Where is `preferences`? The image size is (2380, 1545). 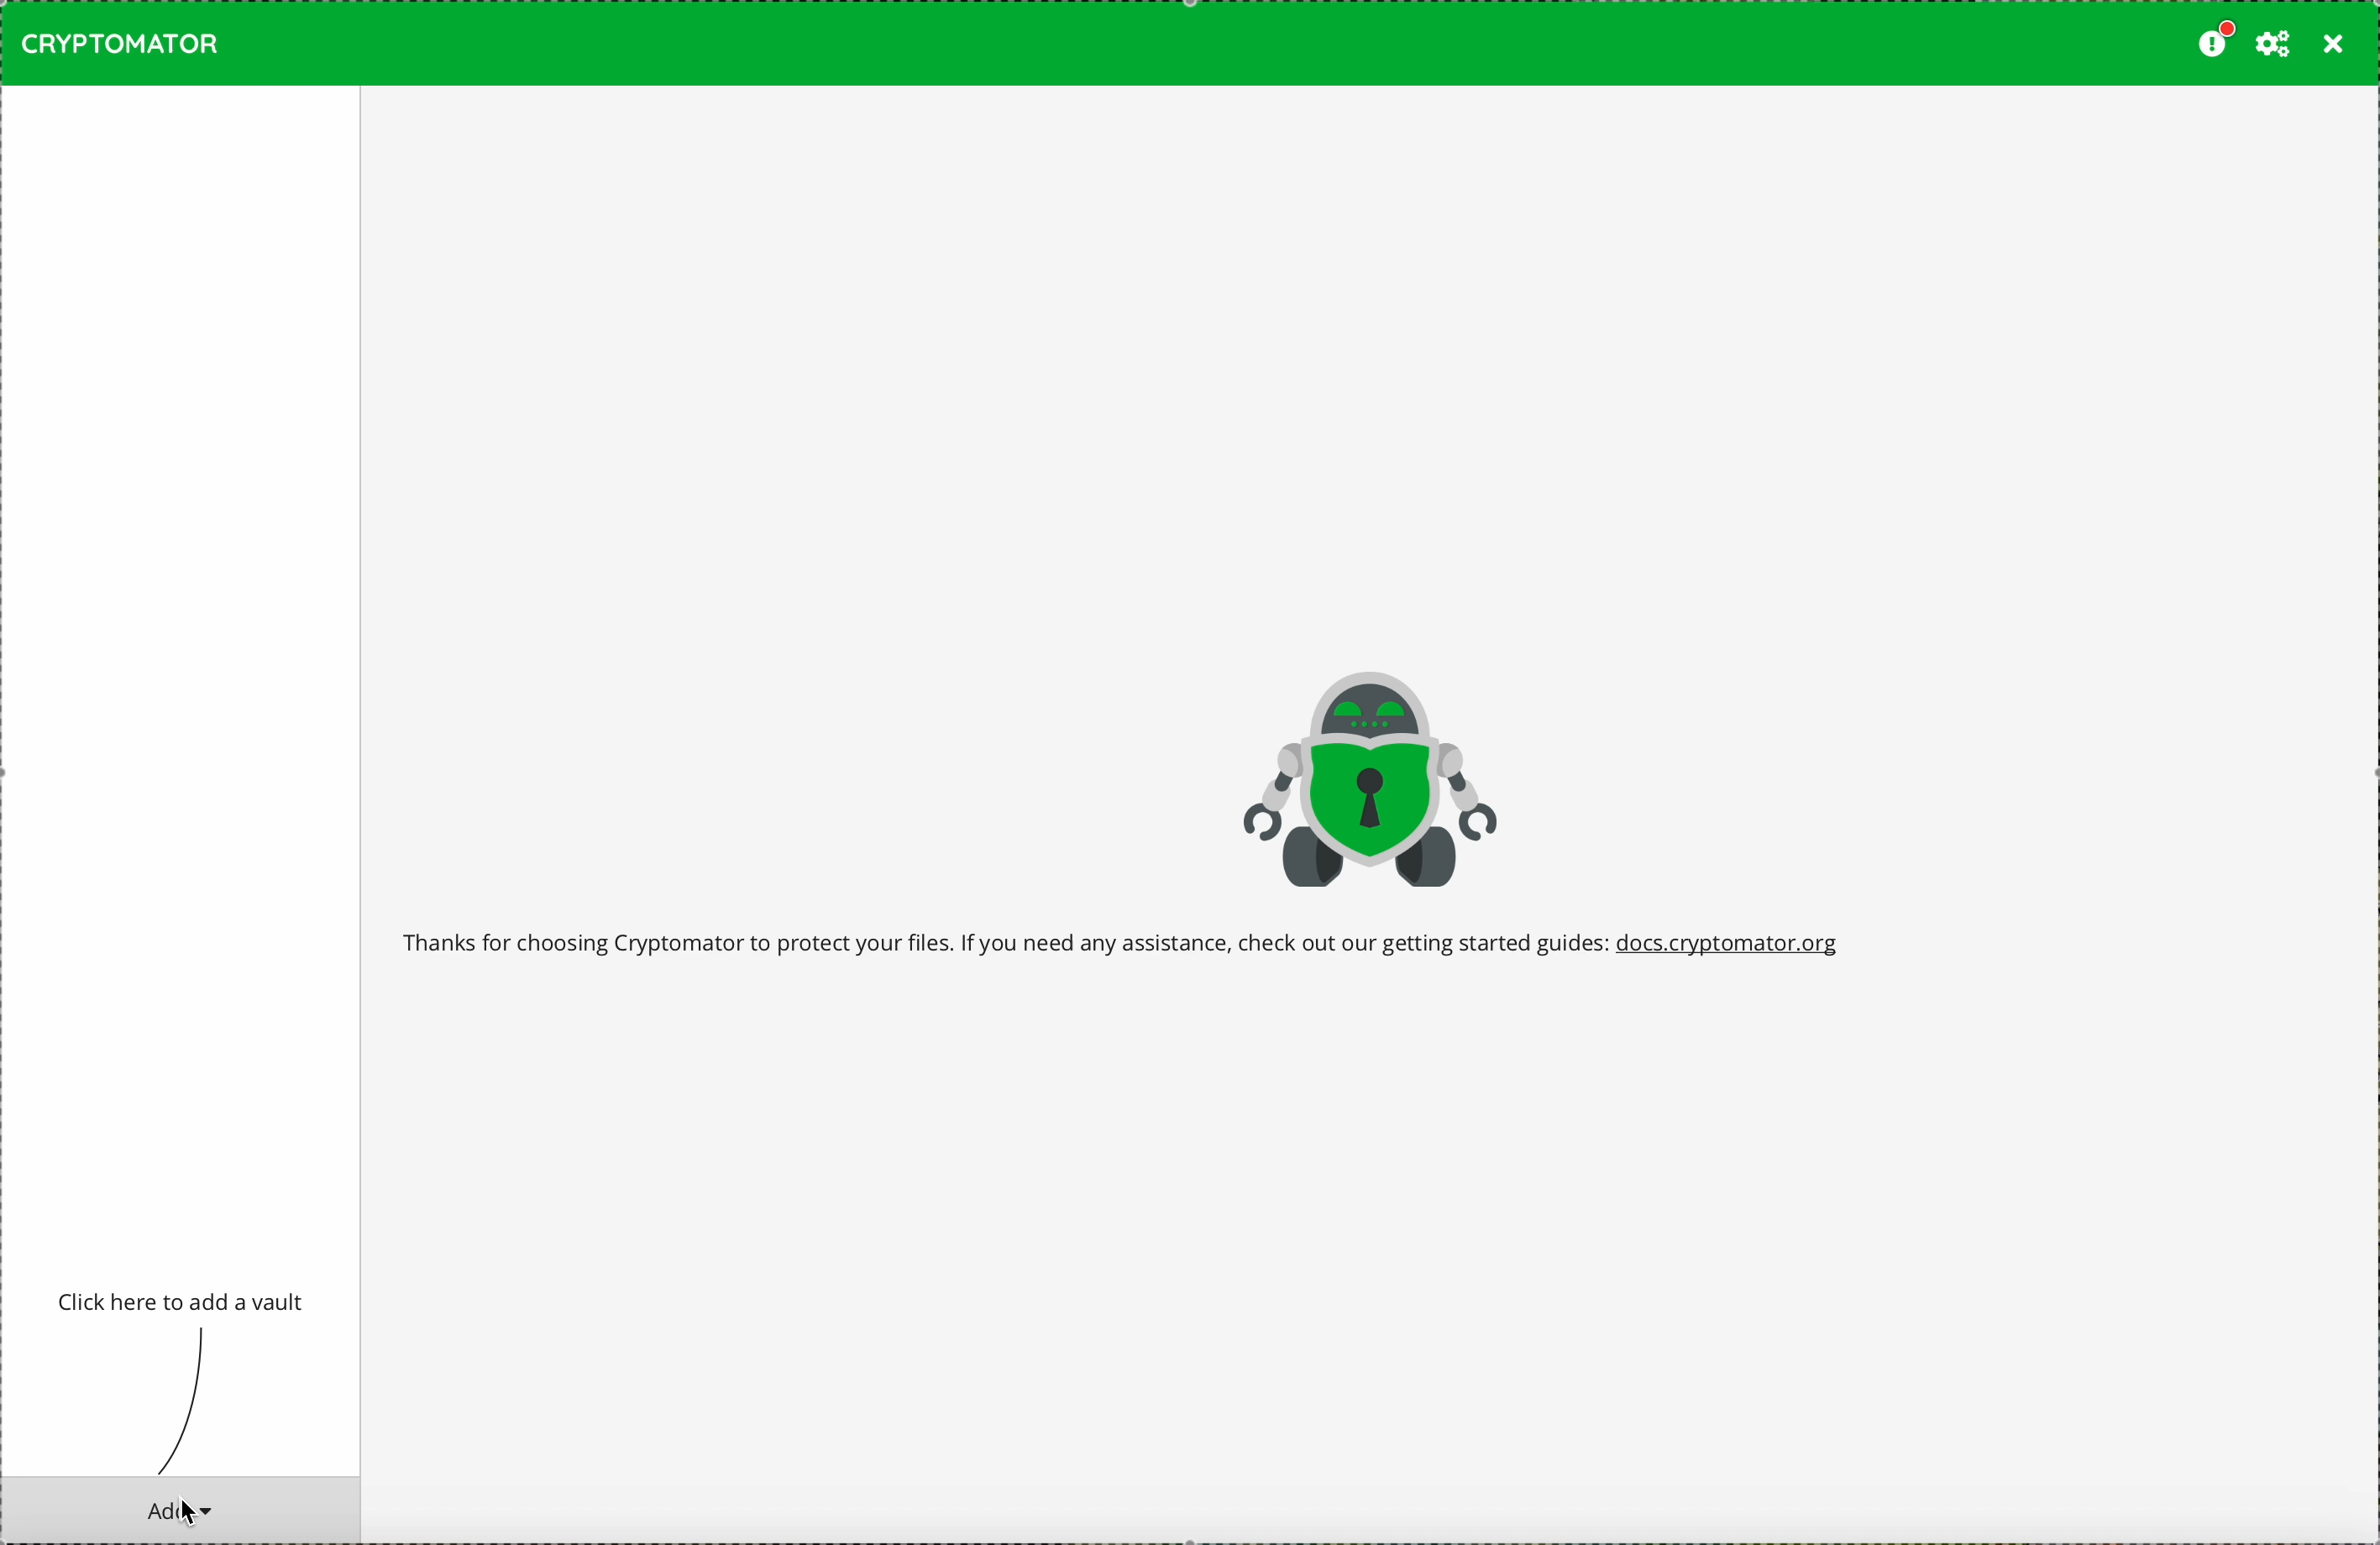
preferences is located at coordinates (2273, 44).